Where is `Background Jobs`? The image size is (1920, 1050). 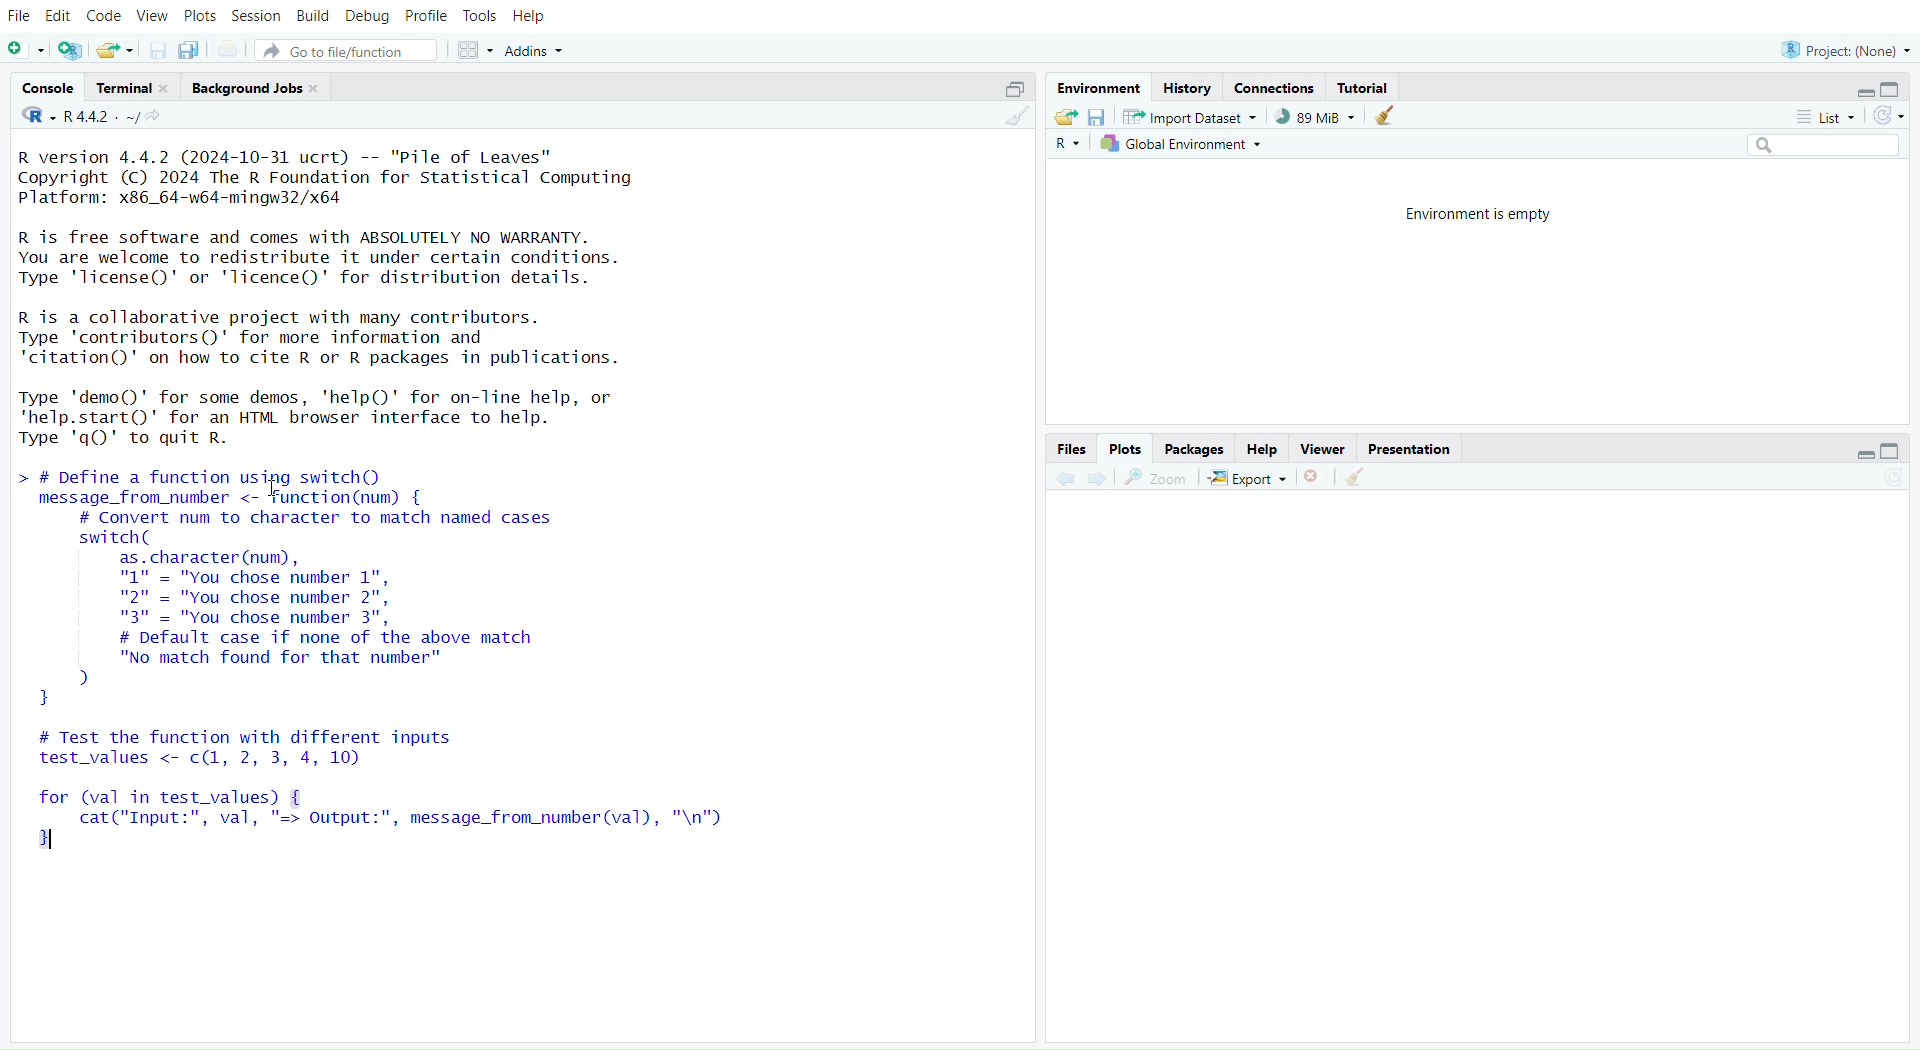
Background Jobs is located at coordinates (256, 84).